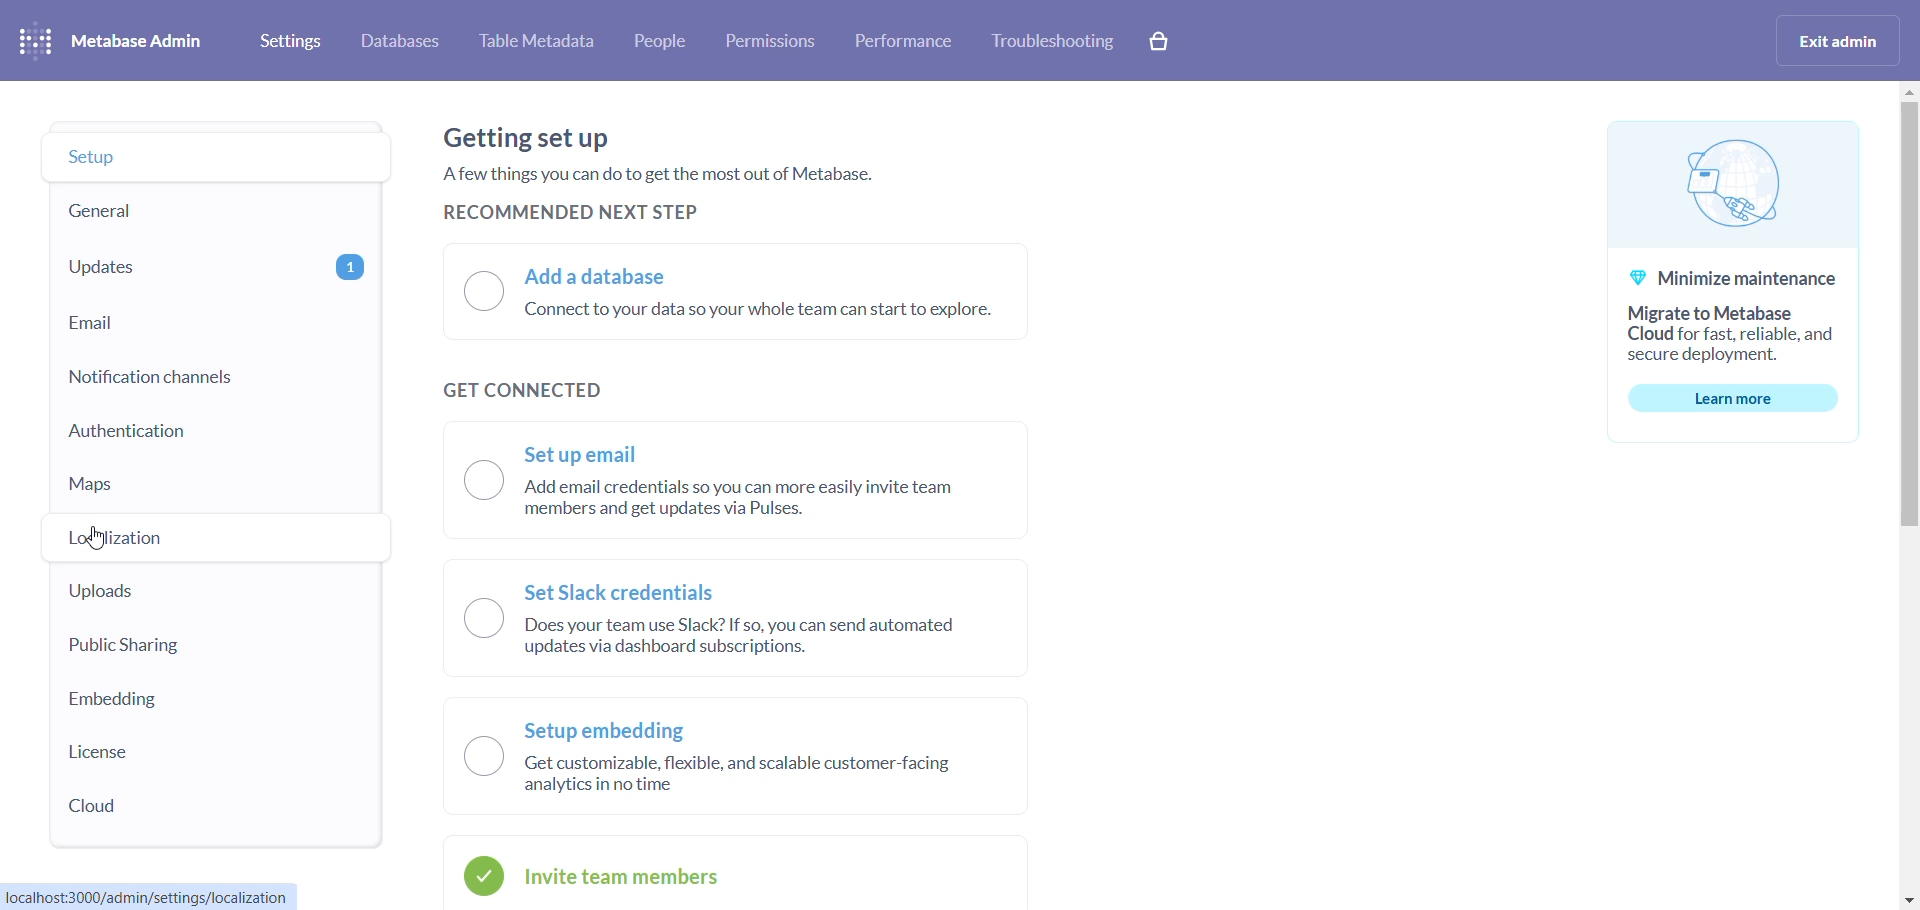  I want to click on notification channels, so click(208, 379).